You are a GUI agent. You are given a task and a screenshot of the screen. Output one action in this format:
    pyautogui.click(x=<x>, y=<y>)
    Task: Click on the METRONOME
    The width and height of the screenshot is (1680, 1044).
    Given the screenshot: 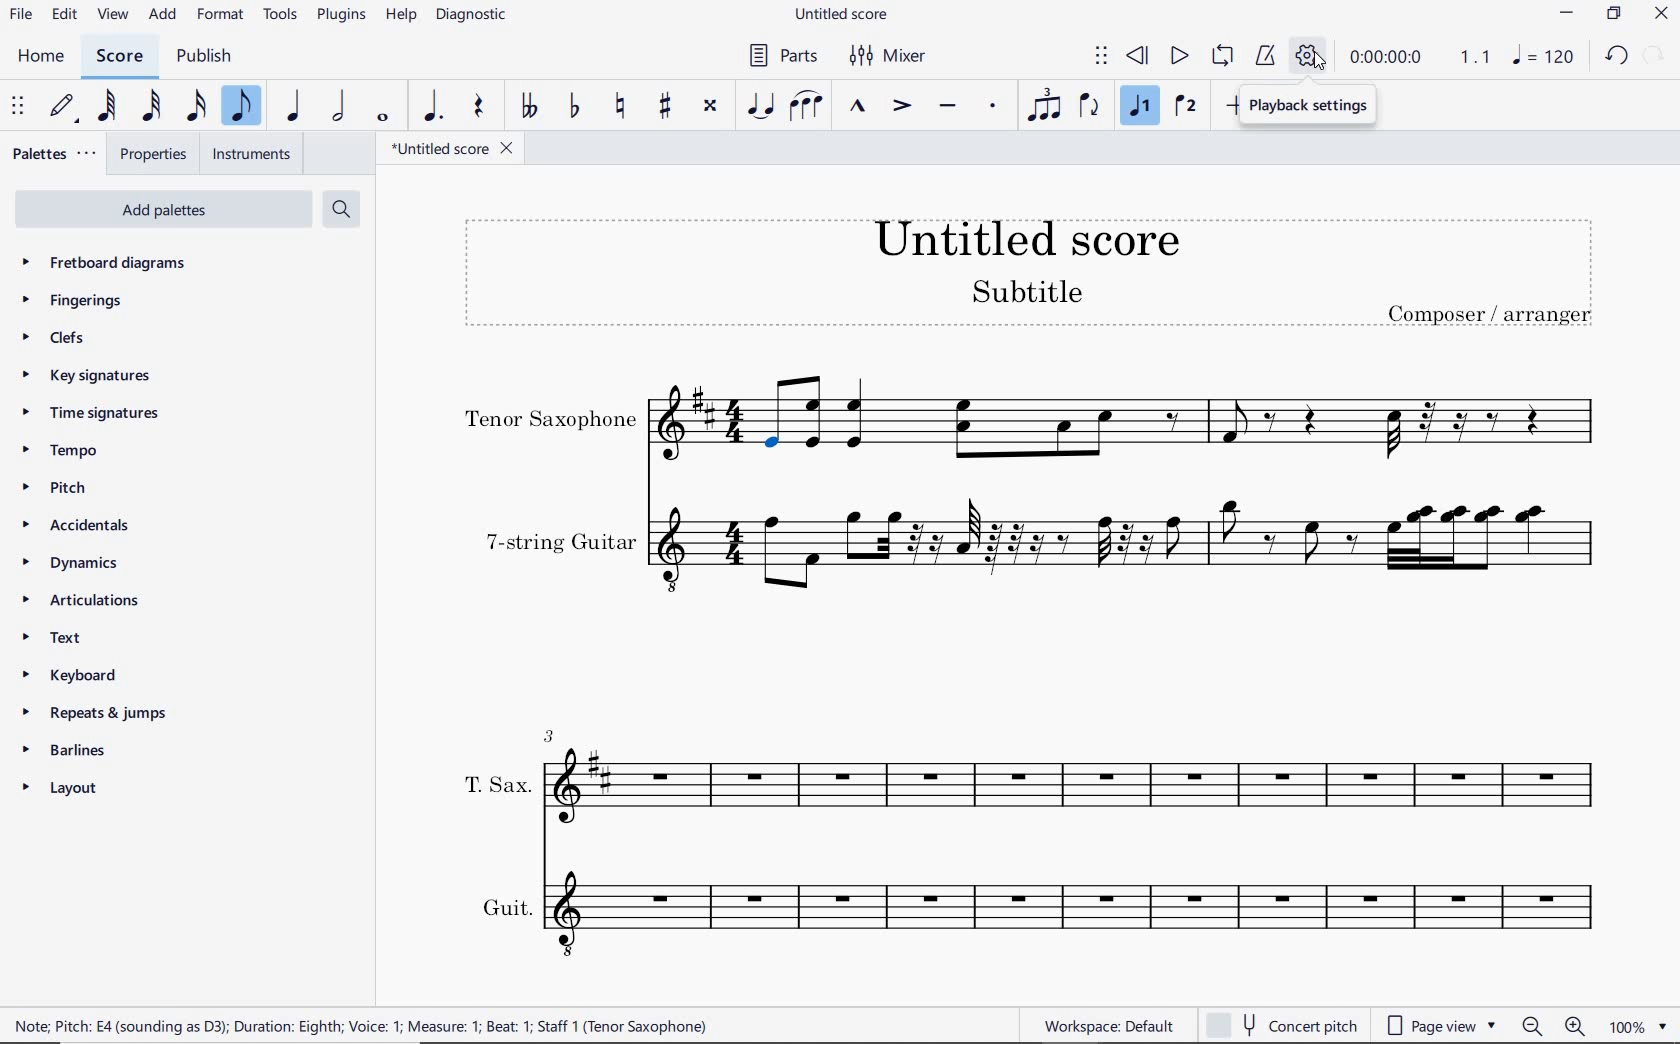 What is the action you would take?
    pyautogui.click(x=1265, y=54)
    